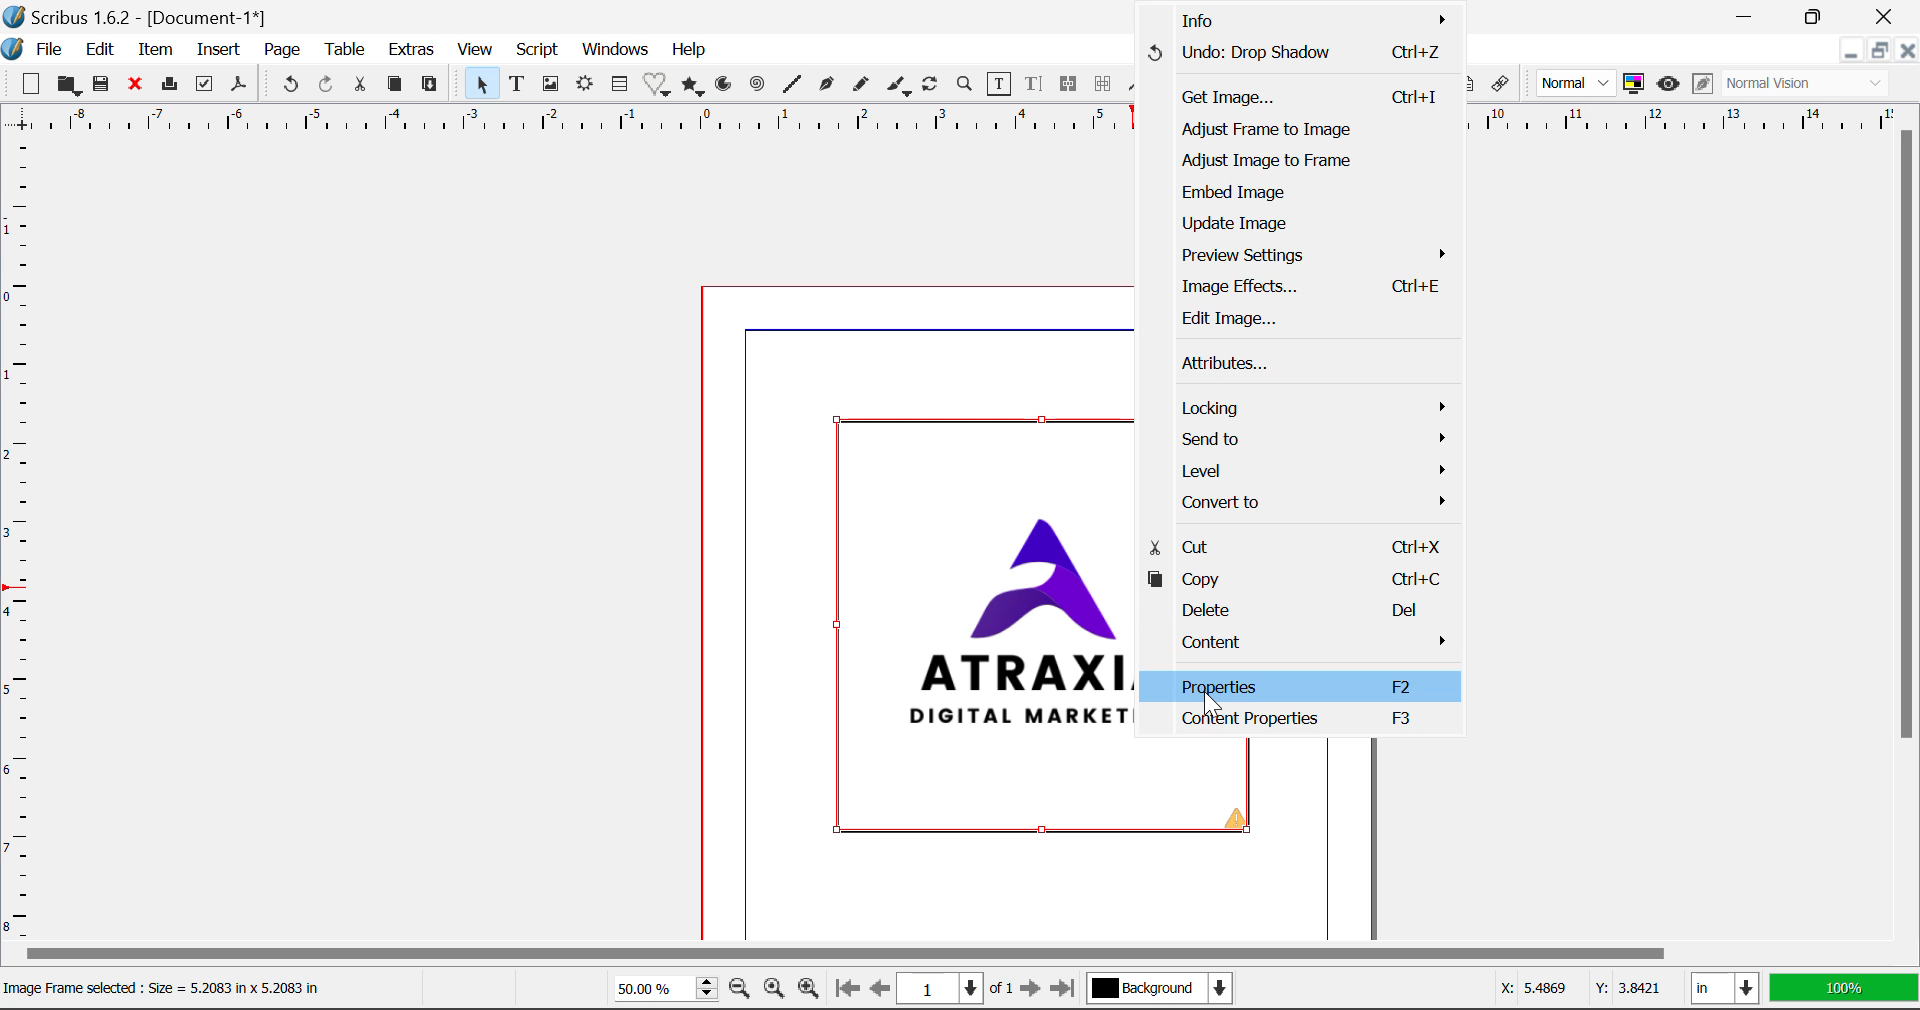  I want to click on First page, so click(847, 992).